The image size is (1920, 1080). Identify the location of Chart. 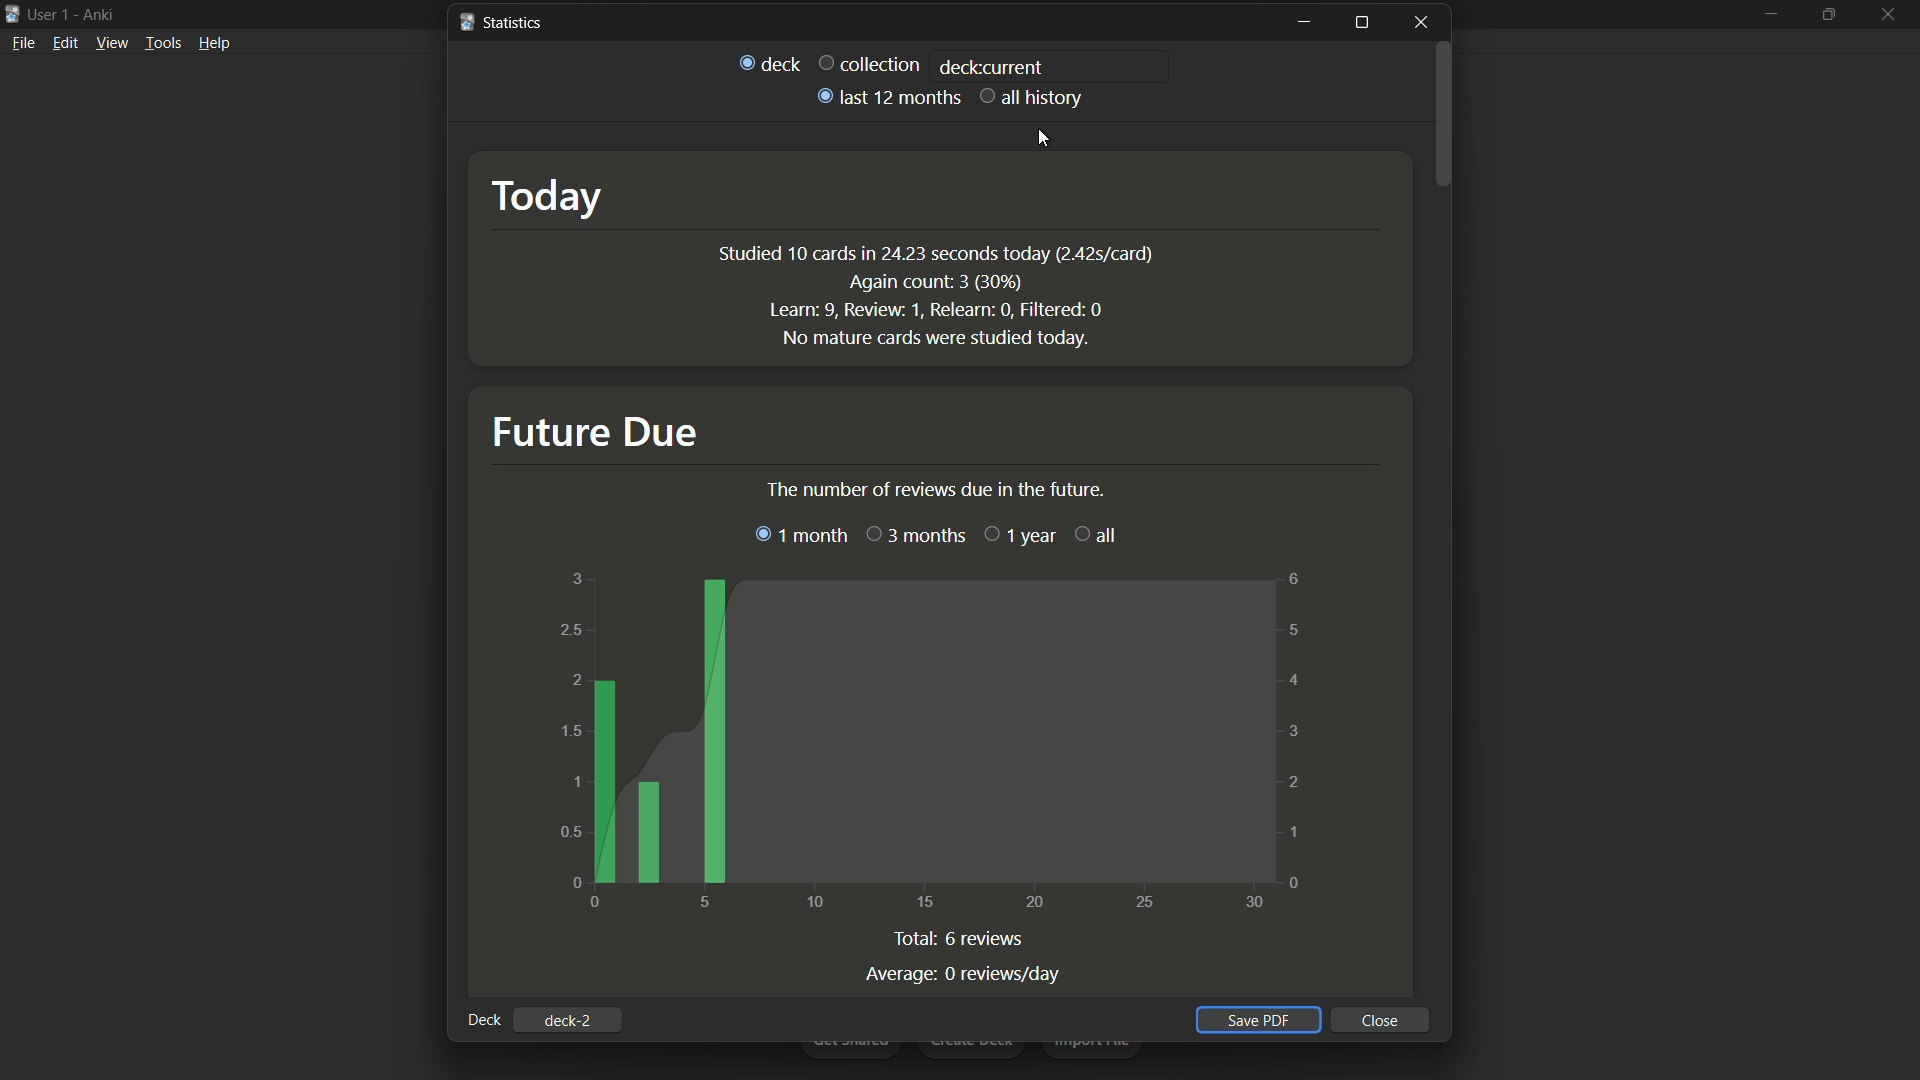
(931, 743).